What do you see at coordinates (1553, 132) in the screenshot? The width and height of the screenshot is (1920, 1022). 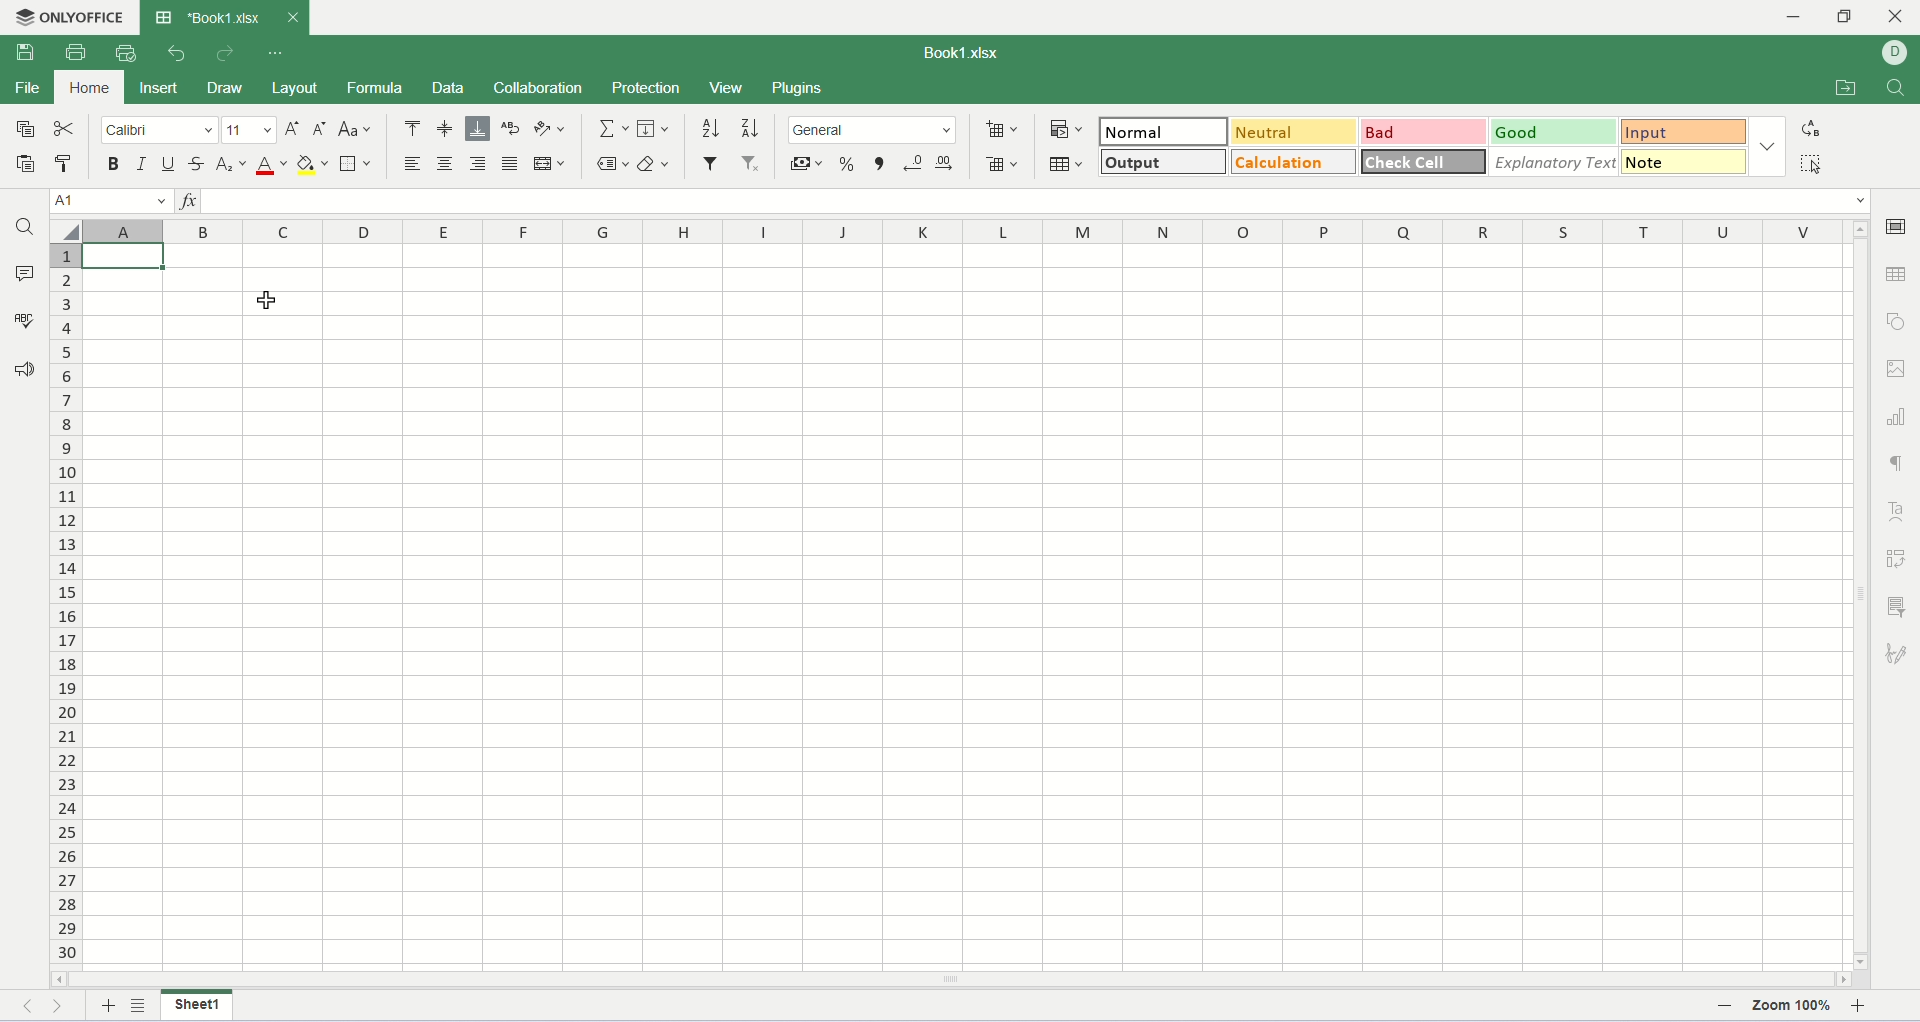 I see `good` at bounding box center [1553, 132].